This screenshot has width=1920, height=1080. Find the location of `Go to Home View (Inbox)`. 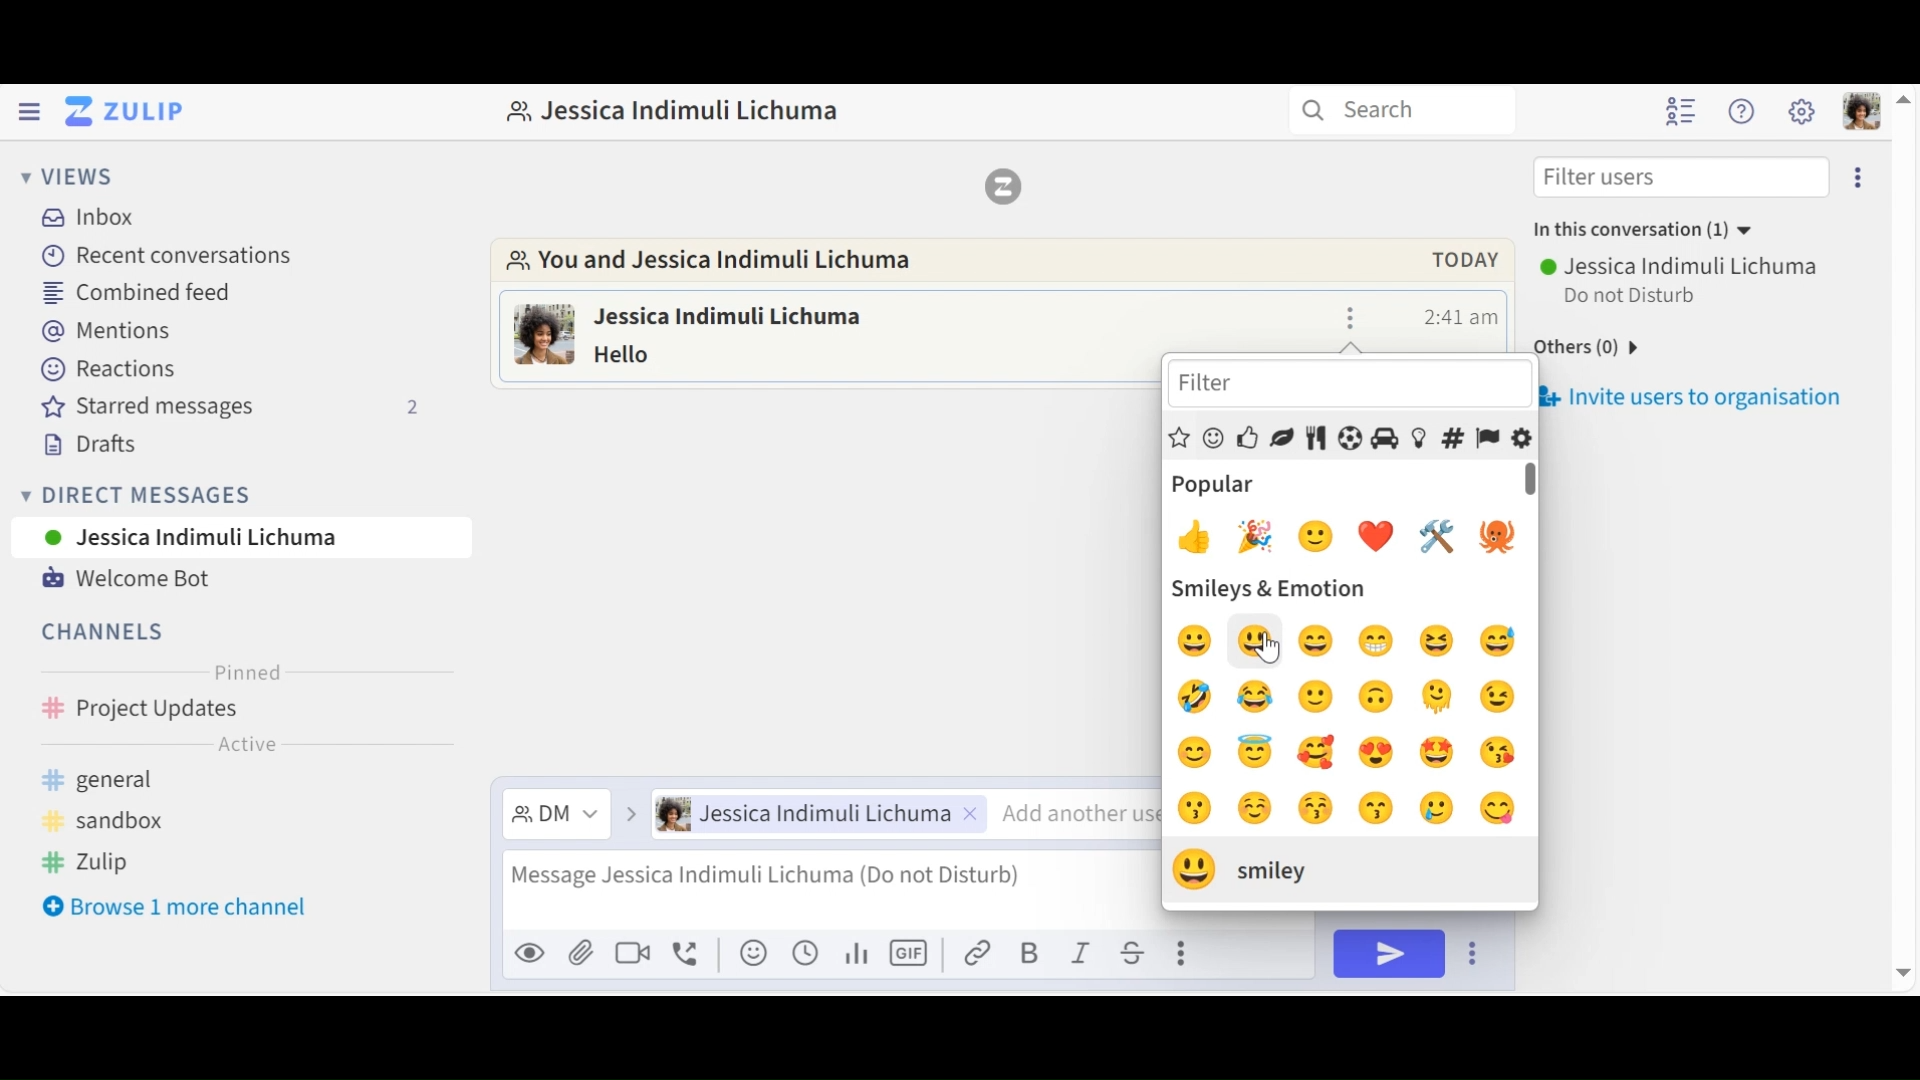

Go to Home View (Inbox) is located at coordinates (122, 112).